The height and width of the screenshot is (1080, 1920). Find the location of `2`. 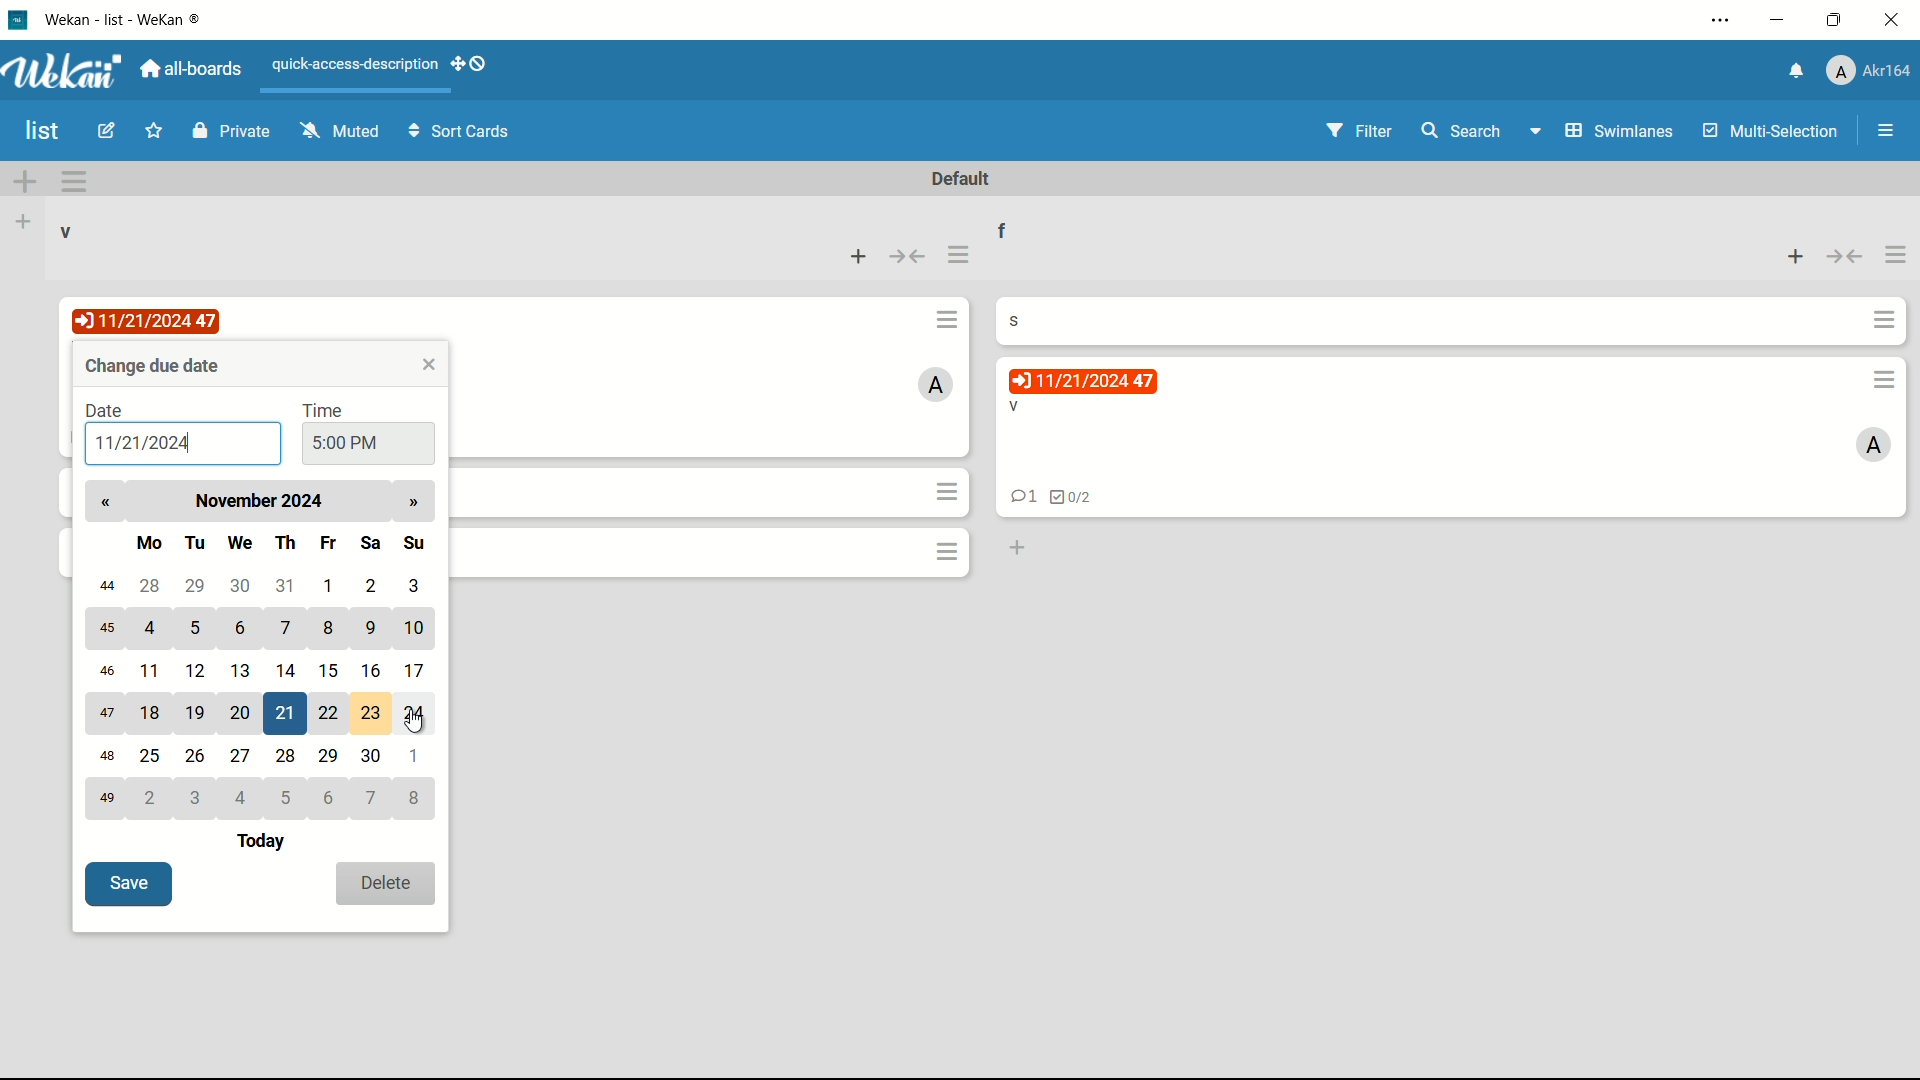

2 is located at coordinates (152, 798).